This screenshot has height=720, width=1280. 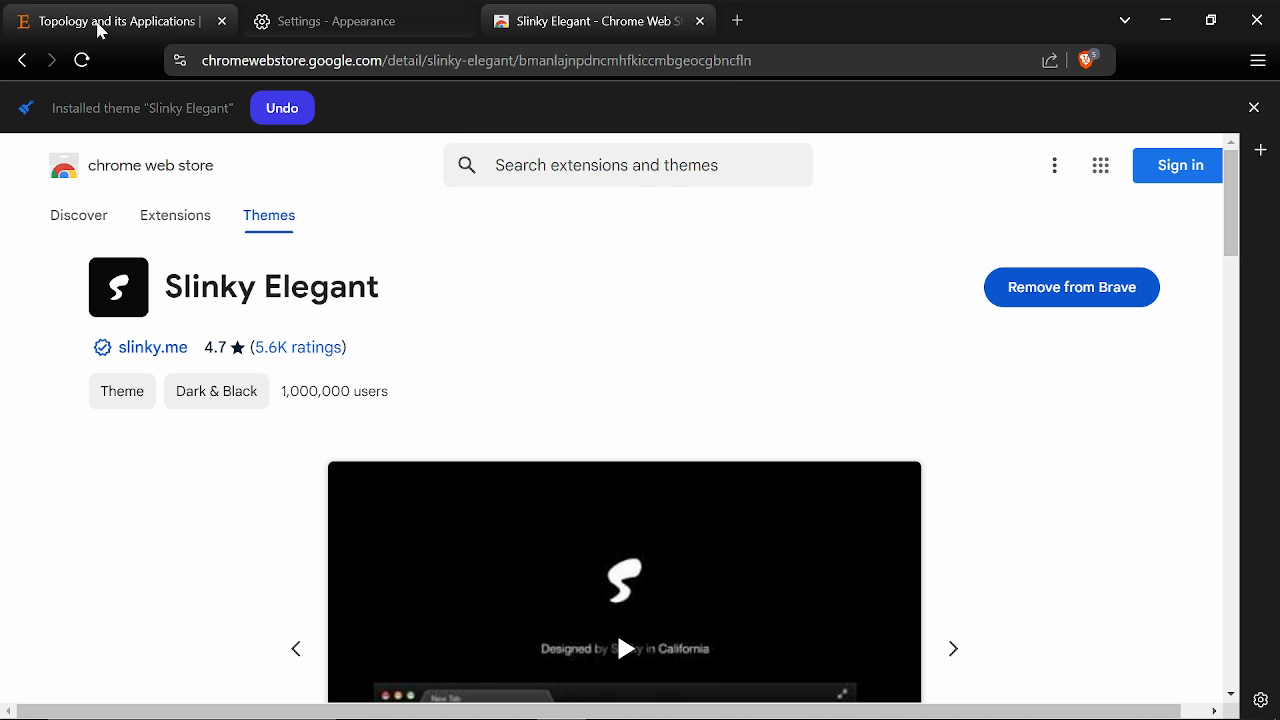 What do you see at coordinates (80, 217) in the screenshot?
I see `Discover` at bounding box center [80, 217].